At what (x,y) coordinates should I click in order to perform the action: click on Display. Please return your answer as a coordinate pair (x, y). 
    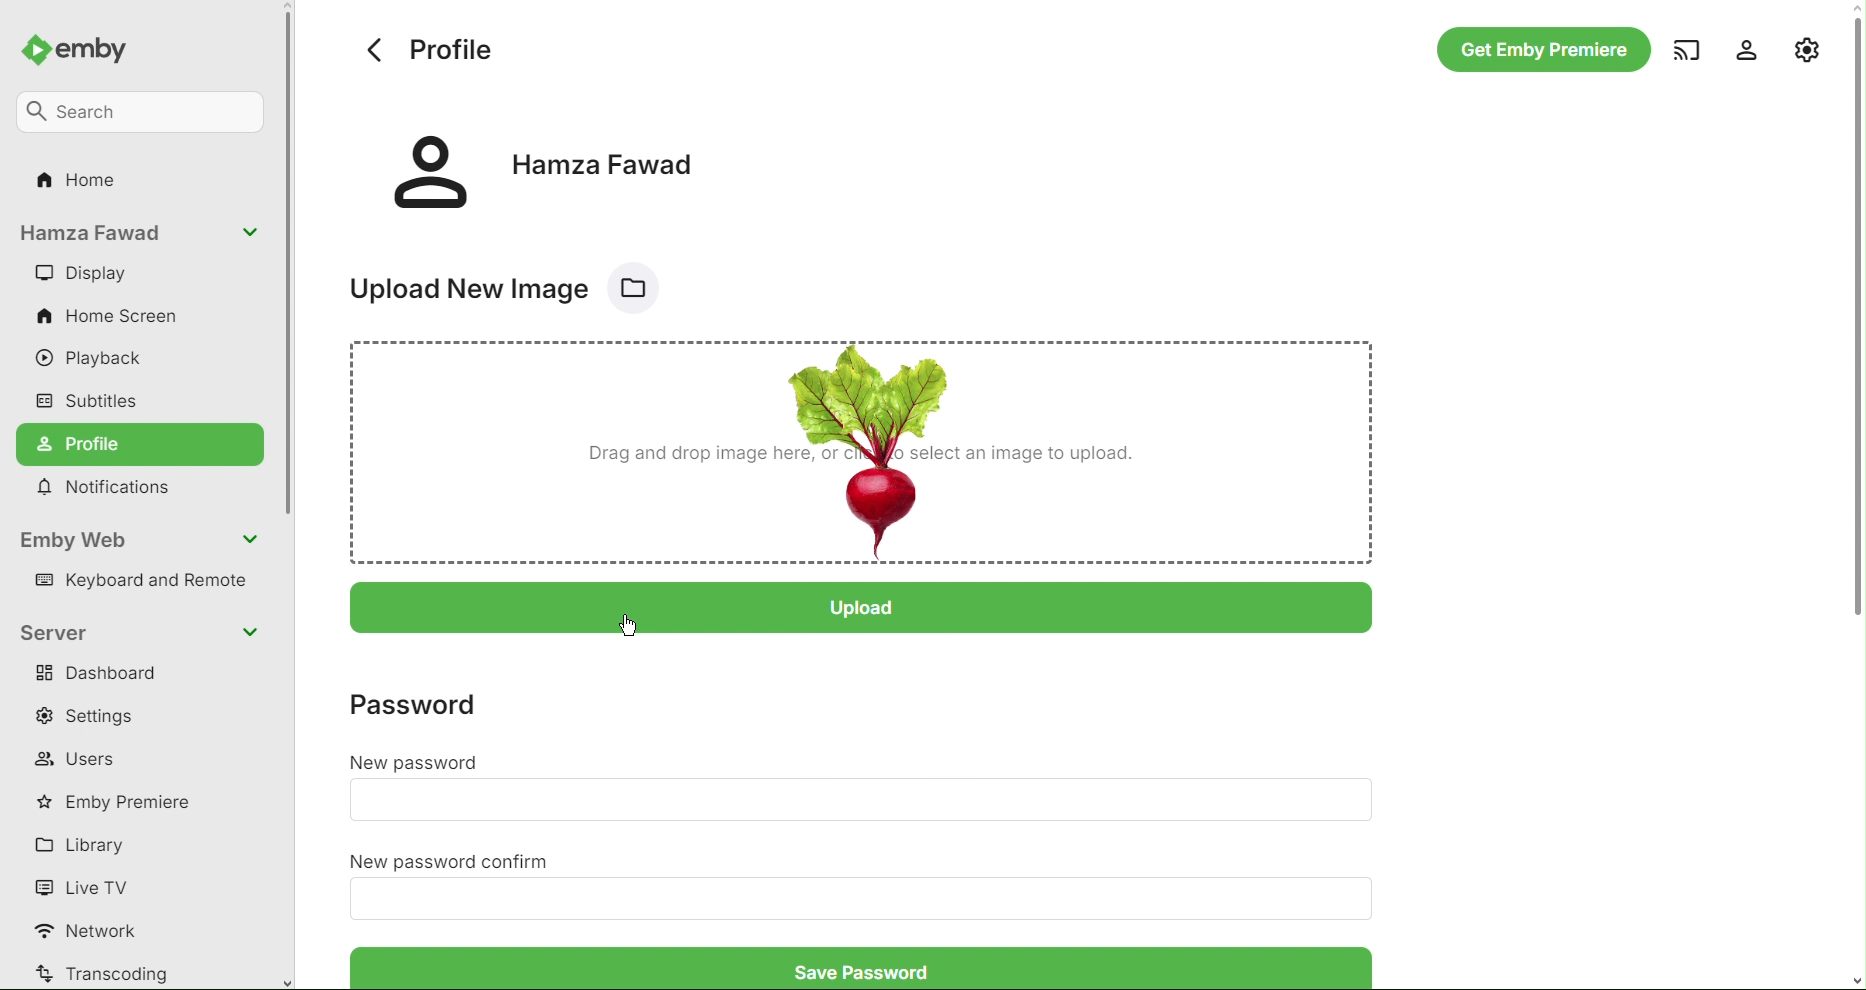
    Looking at the image, I should click on (81, 274).